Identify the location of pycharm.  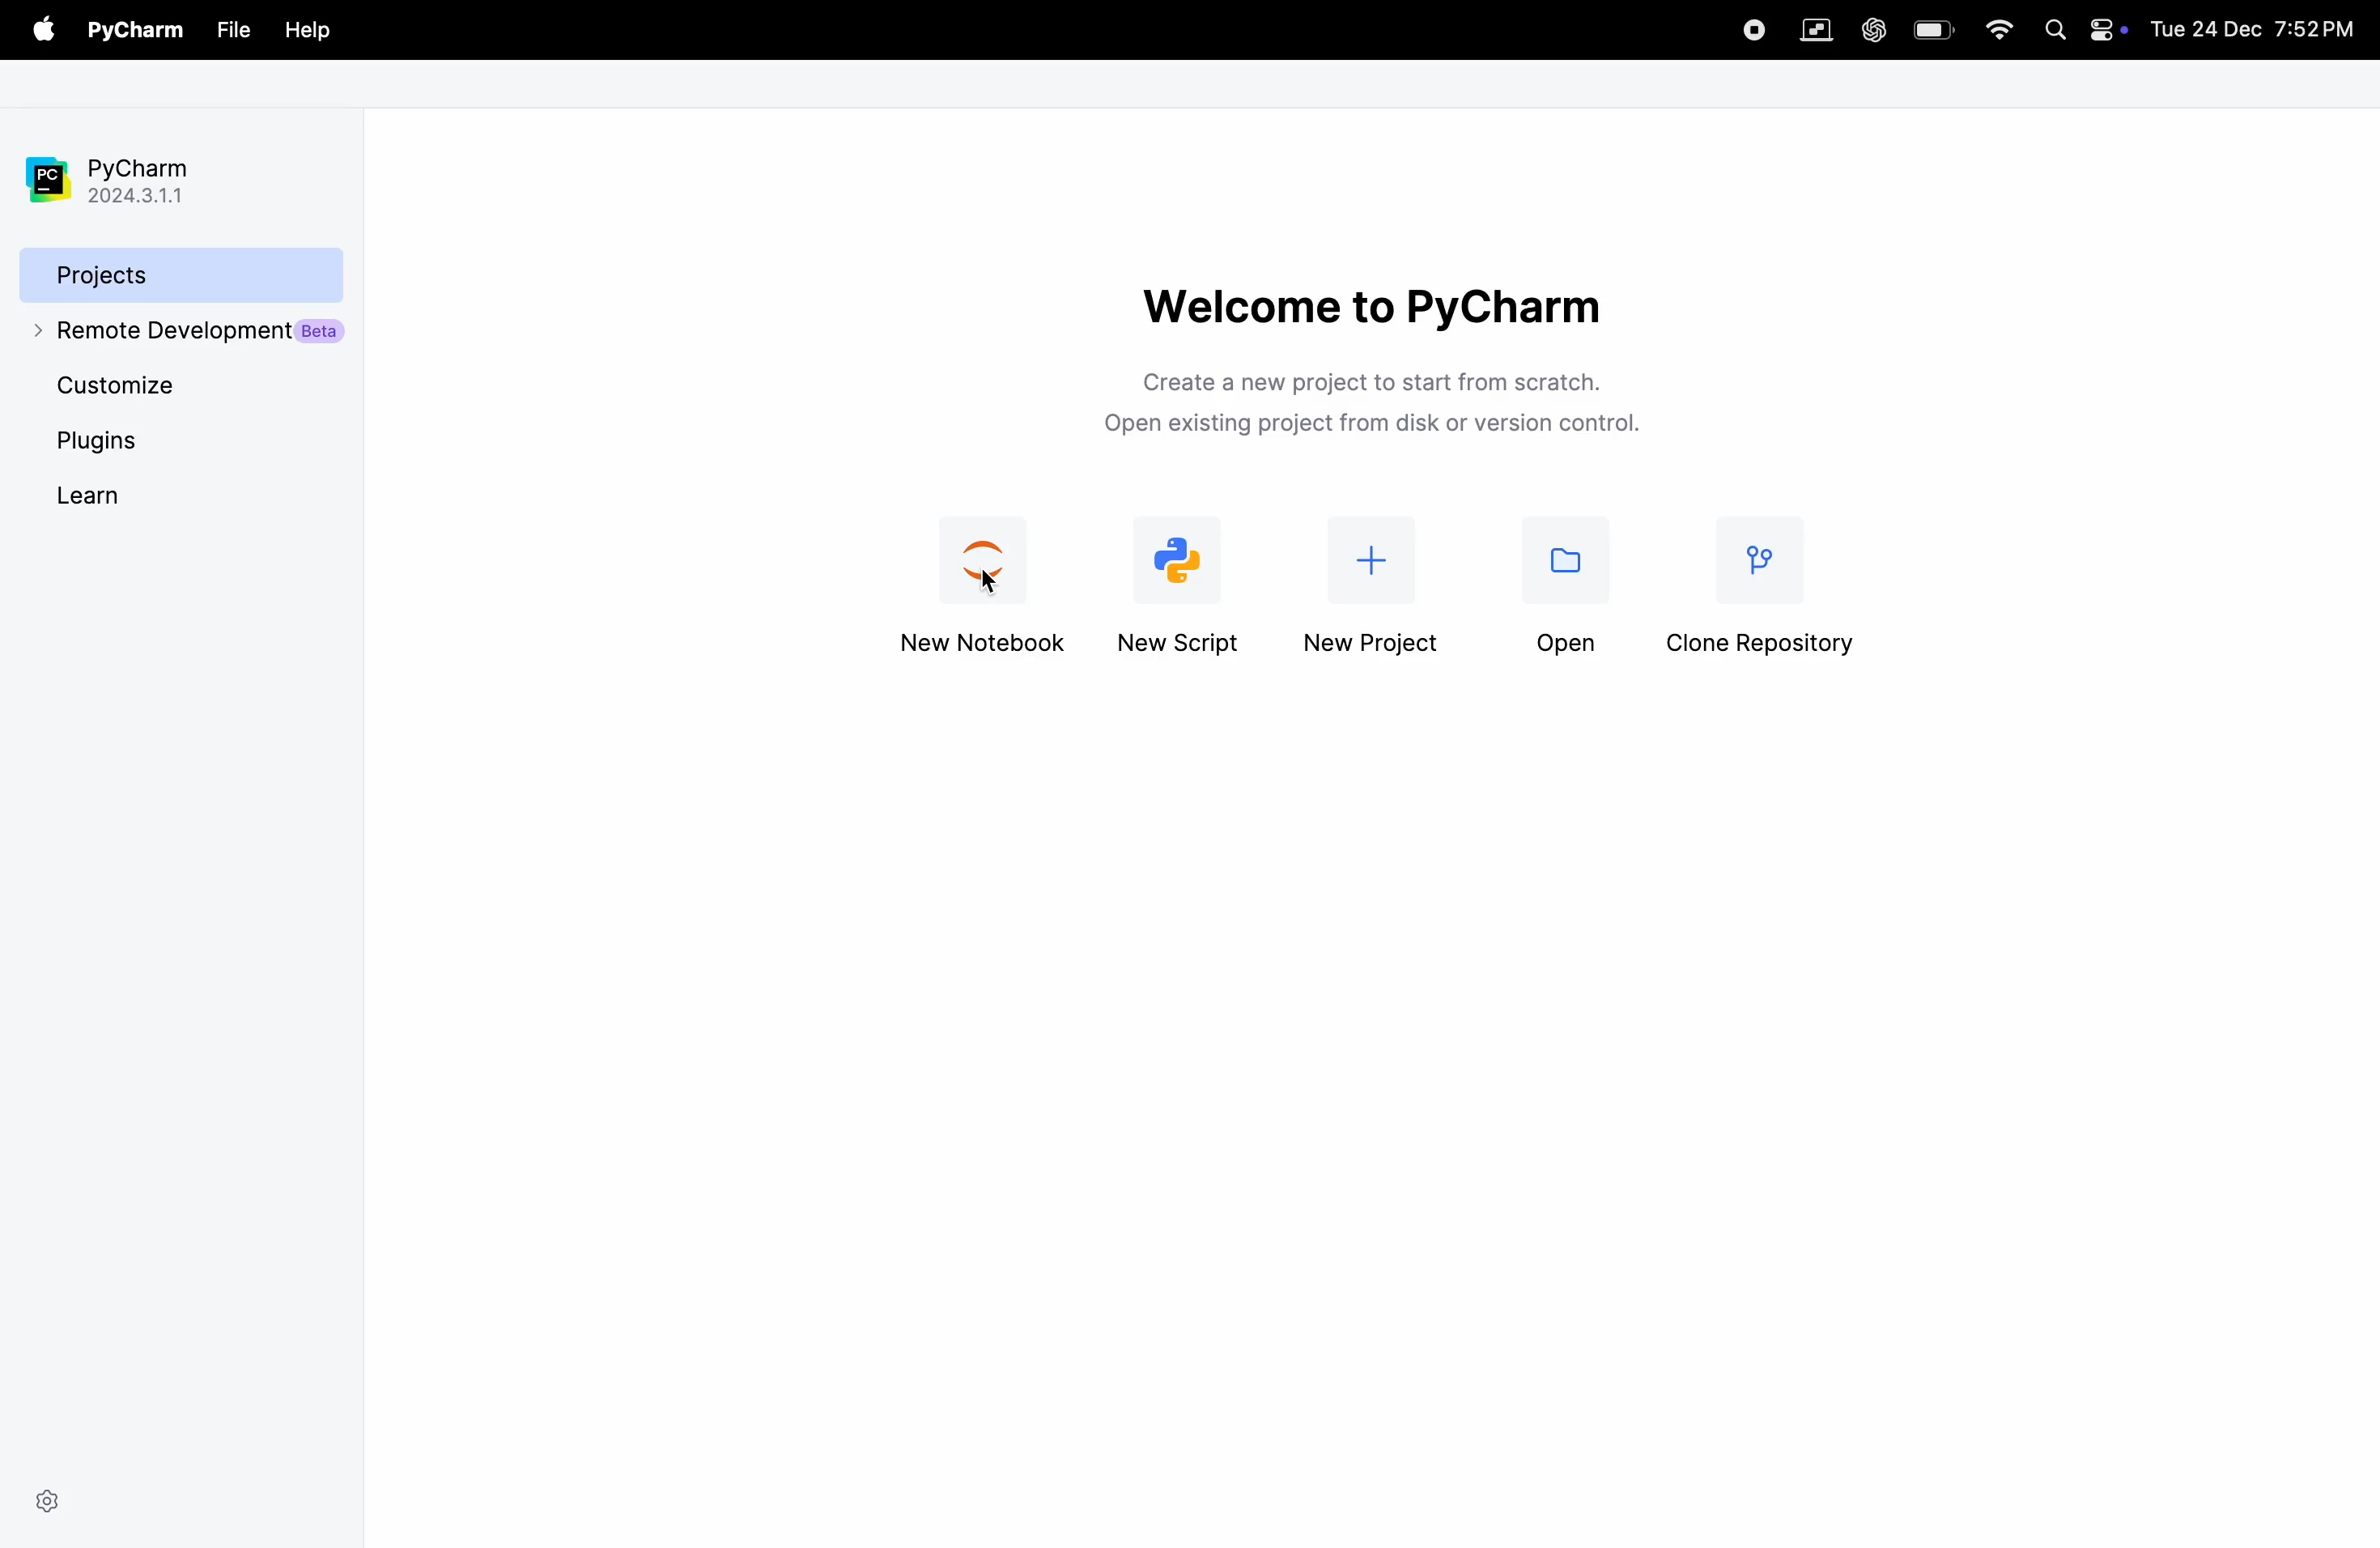
(117, 179).